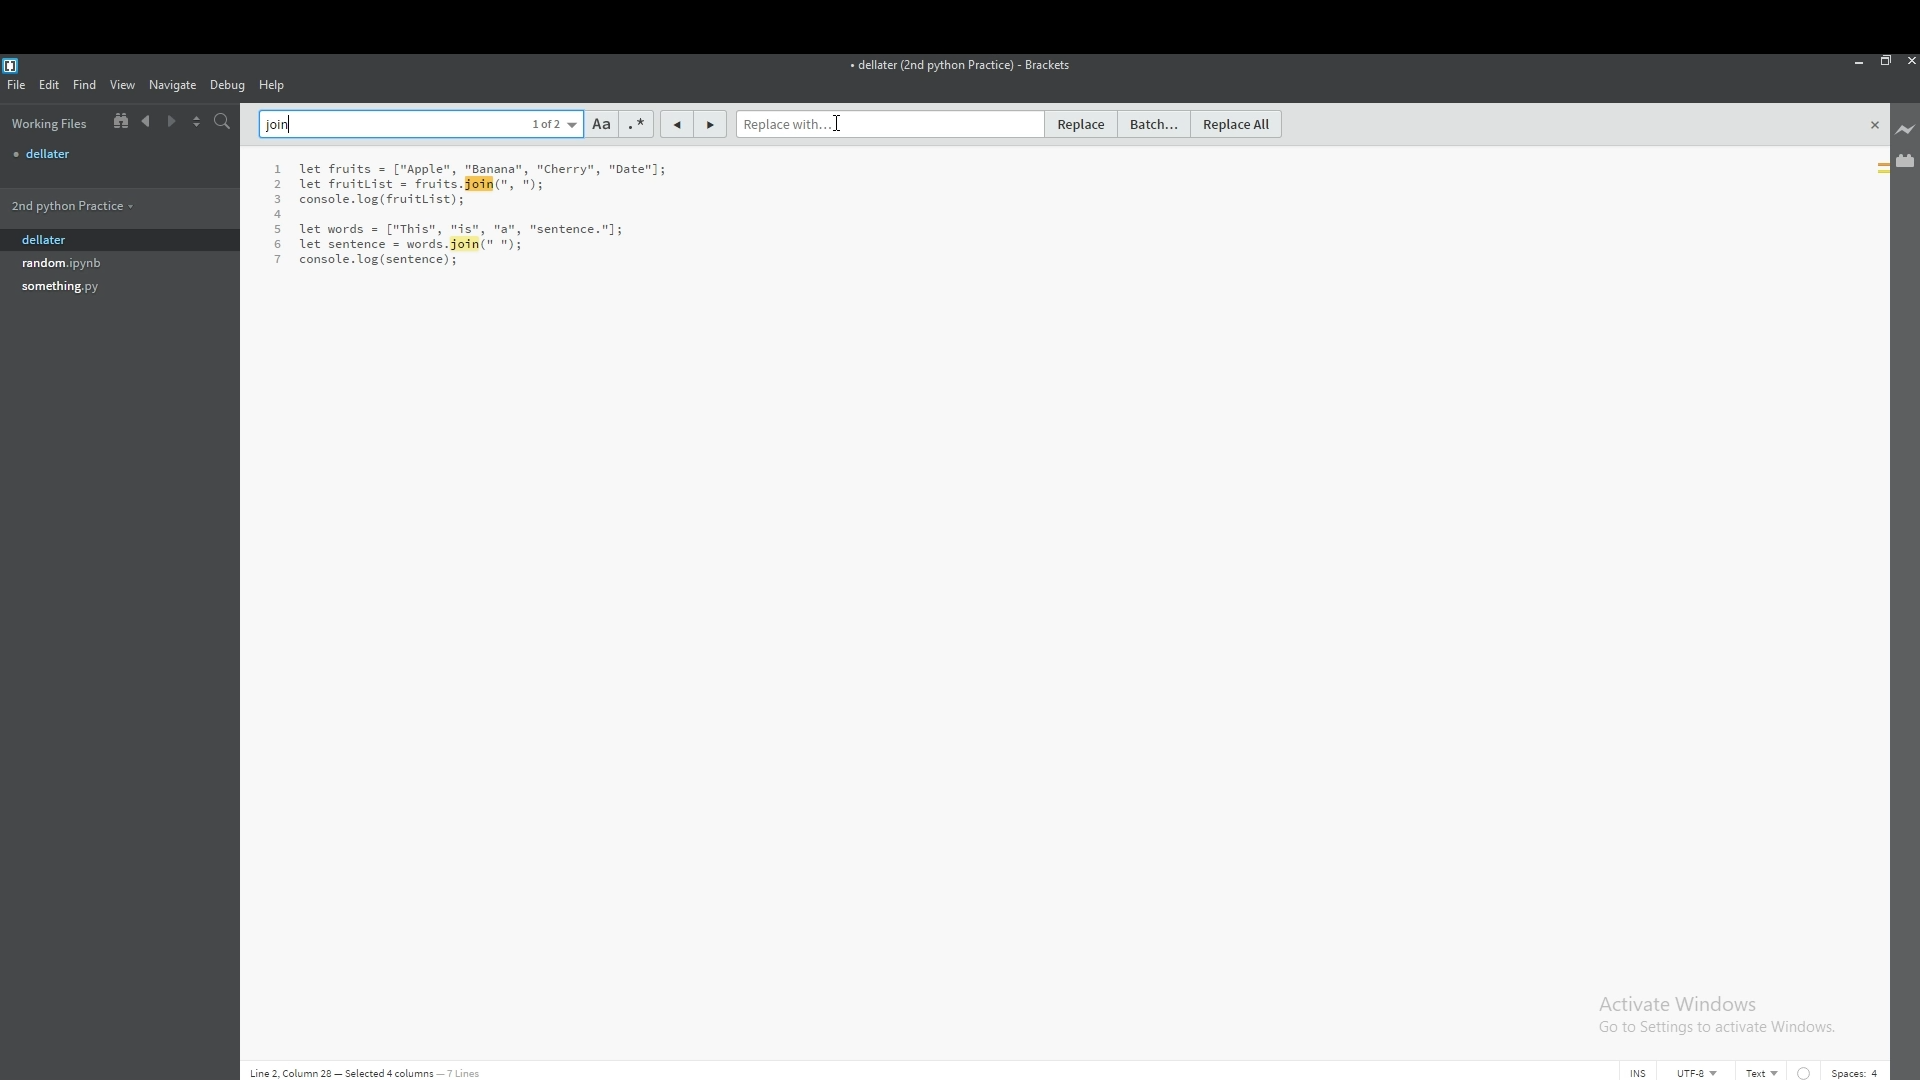 This screenshot has height=1080, width=1920. I want to click on resize, so click(1885, 60).